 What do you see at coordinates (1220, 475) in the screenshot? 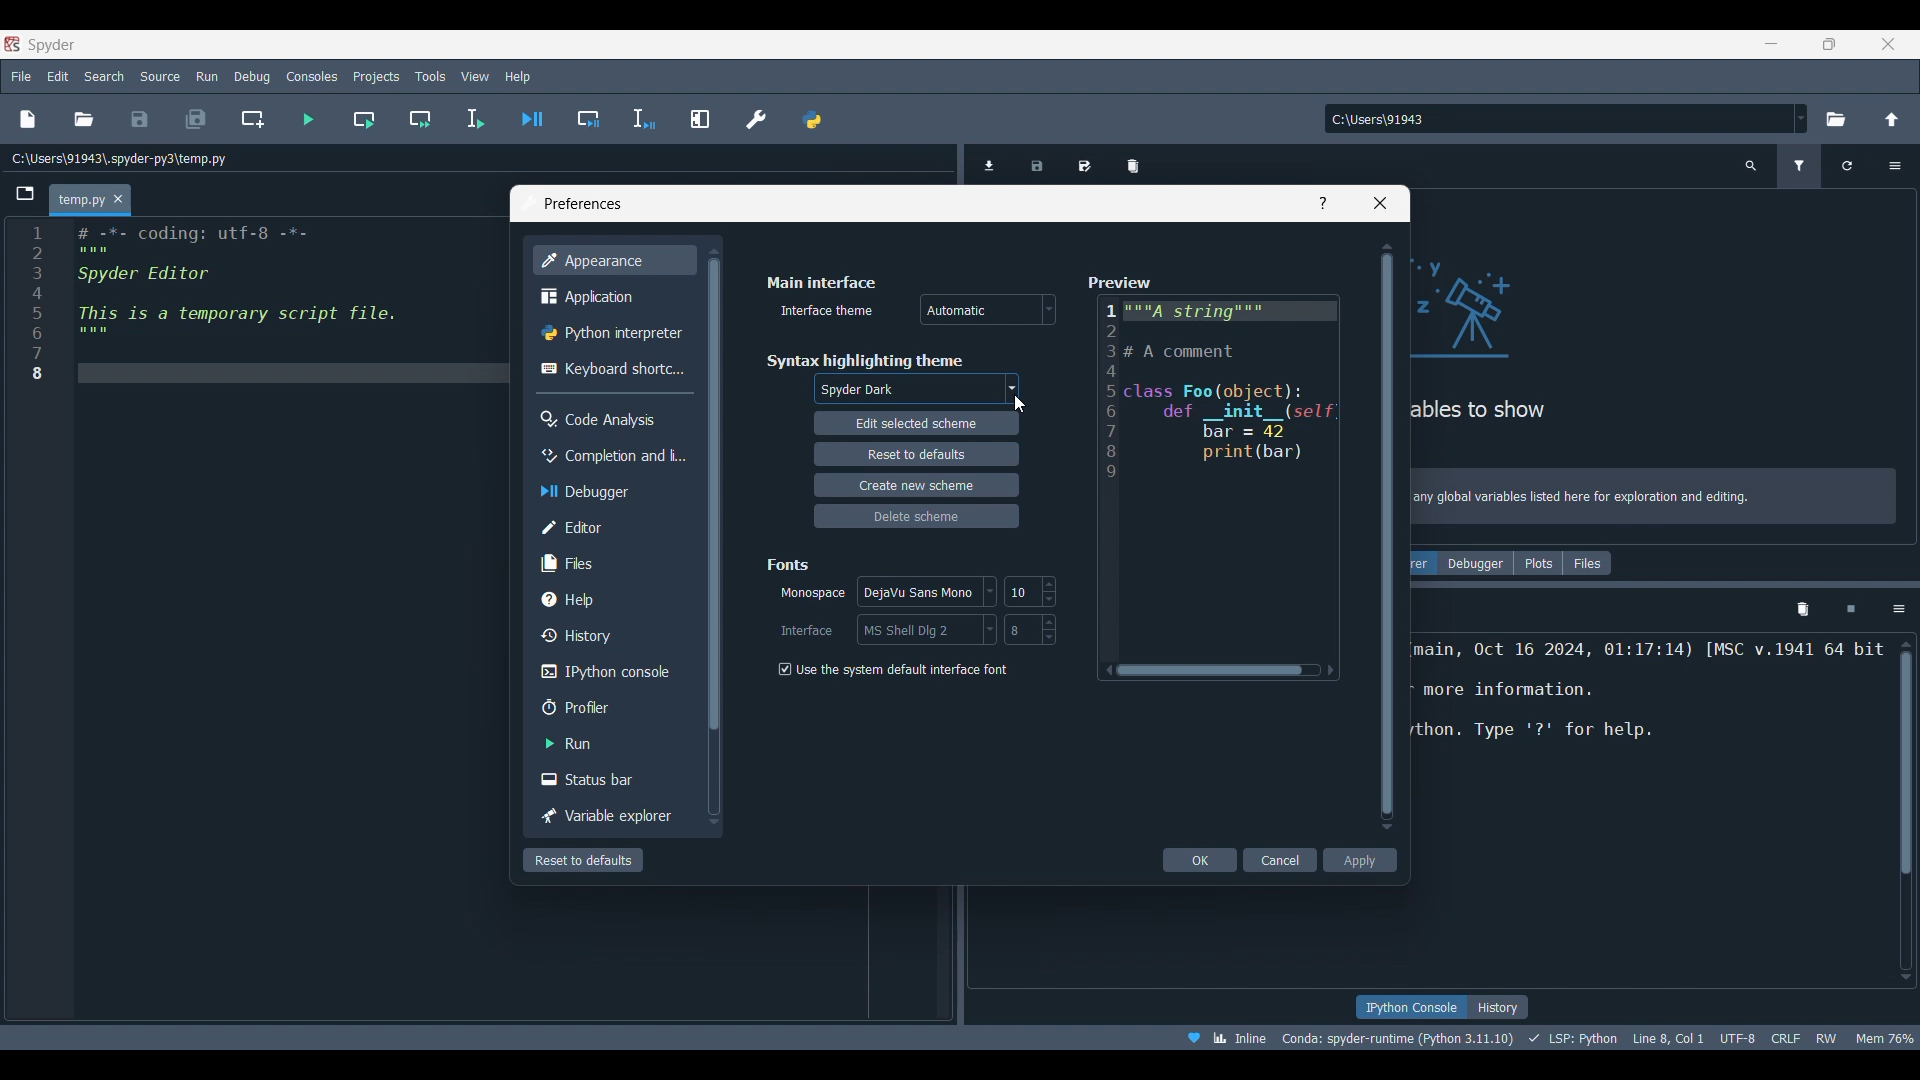
I see `Preview` at bounding box center [1220, 475].